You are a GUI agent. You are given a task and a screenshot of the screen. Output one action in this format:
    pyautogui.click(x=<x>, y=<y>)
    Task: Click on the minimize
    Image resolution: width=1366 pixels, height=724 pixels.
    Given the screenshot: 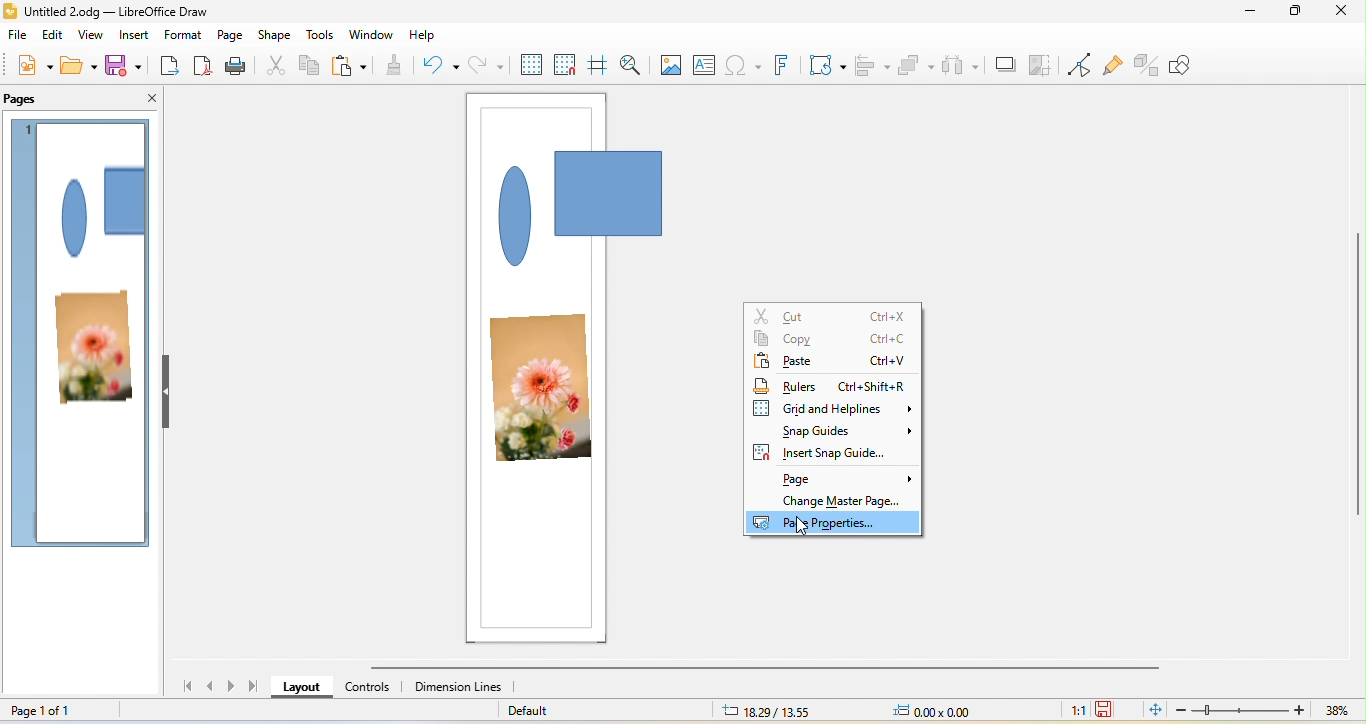 What is the action you would take?
    pyautogui.click(x=1245, y=15)
    